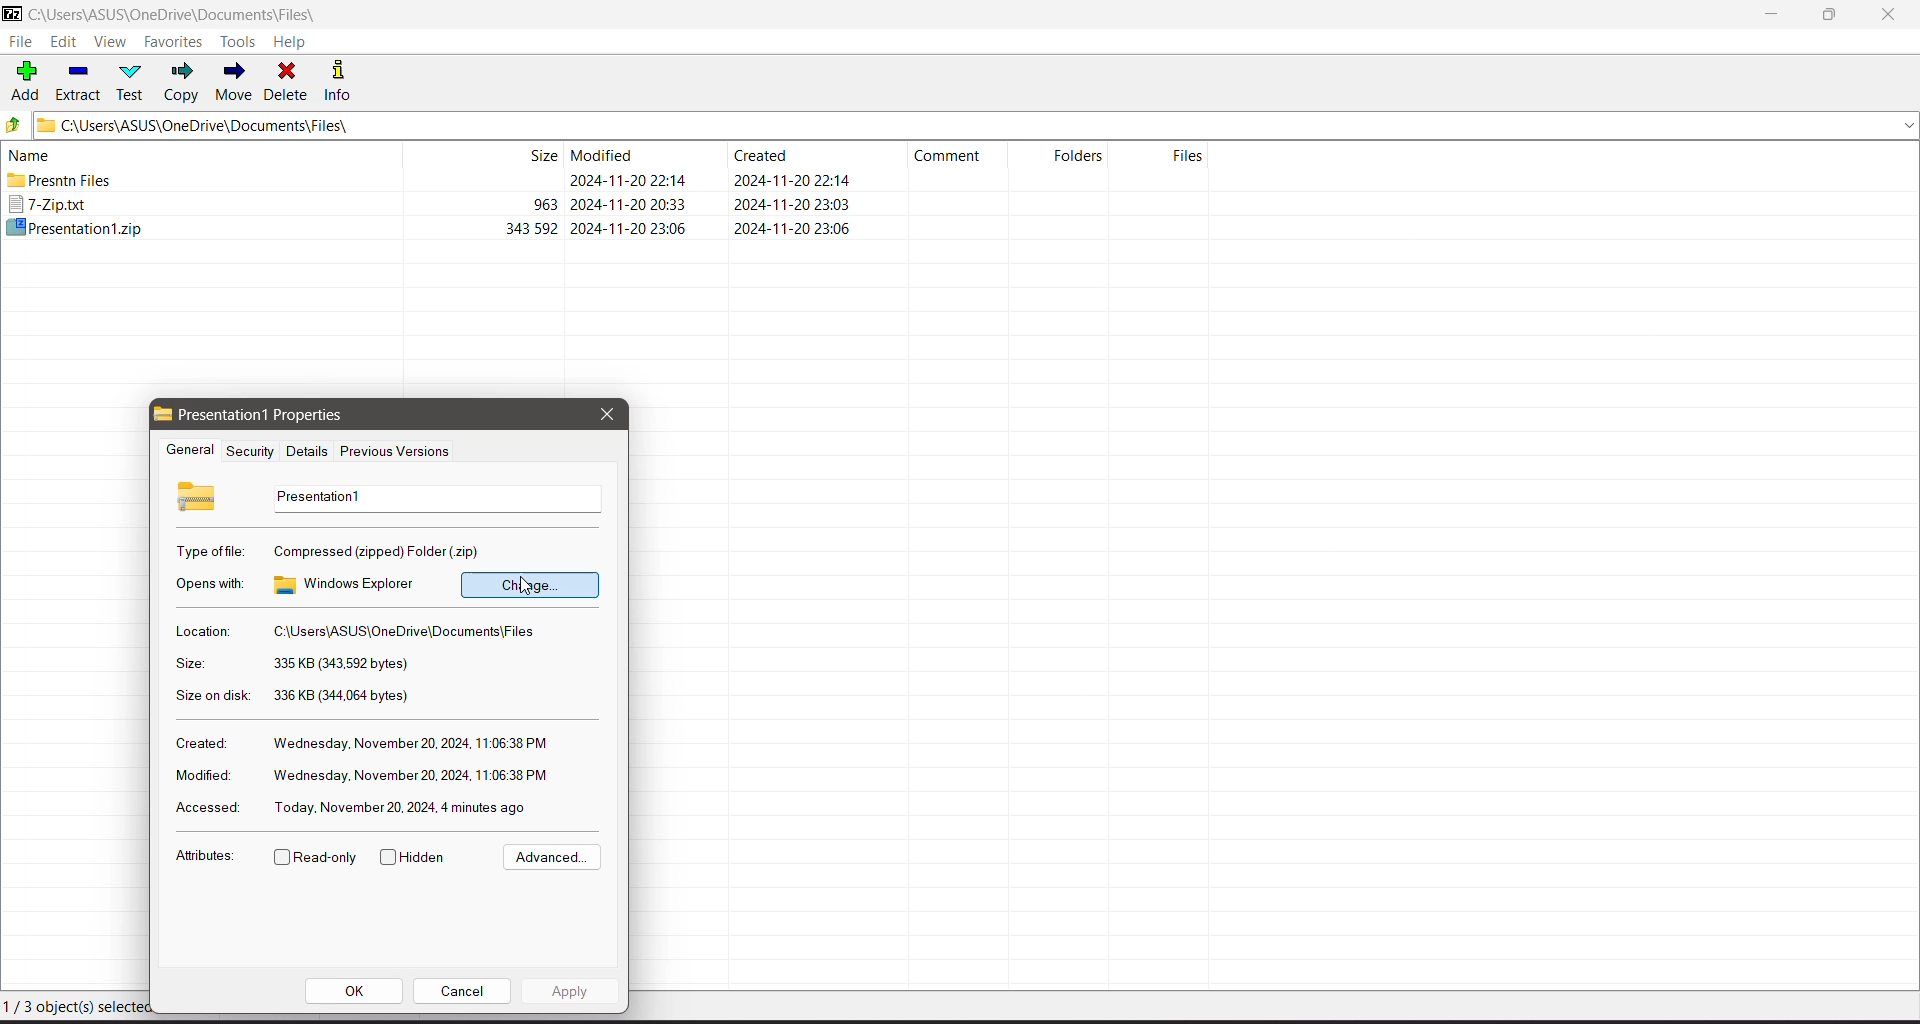 The height and width of the screenshot is (1024, 1920). Describe the element at coordinates (396, 453) in the screenshot. I see `Previous Versions` at that location.